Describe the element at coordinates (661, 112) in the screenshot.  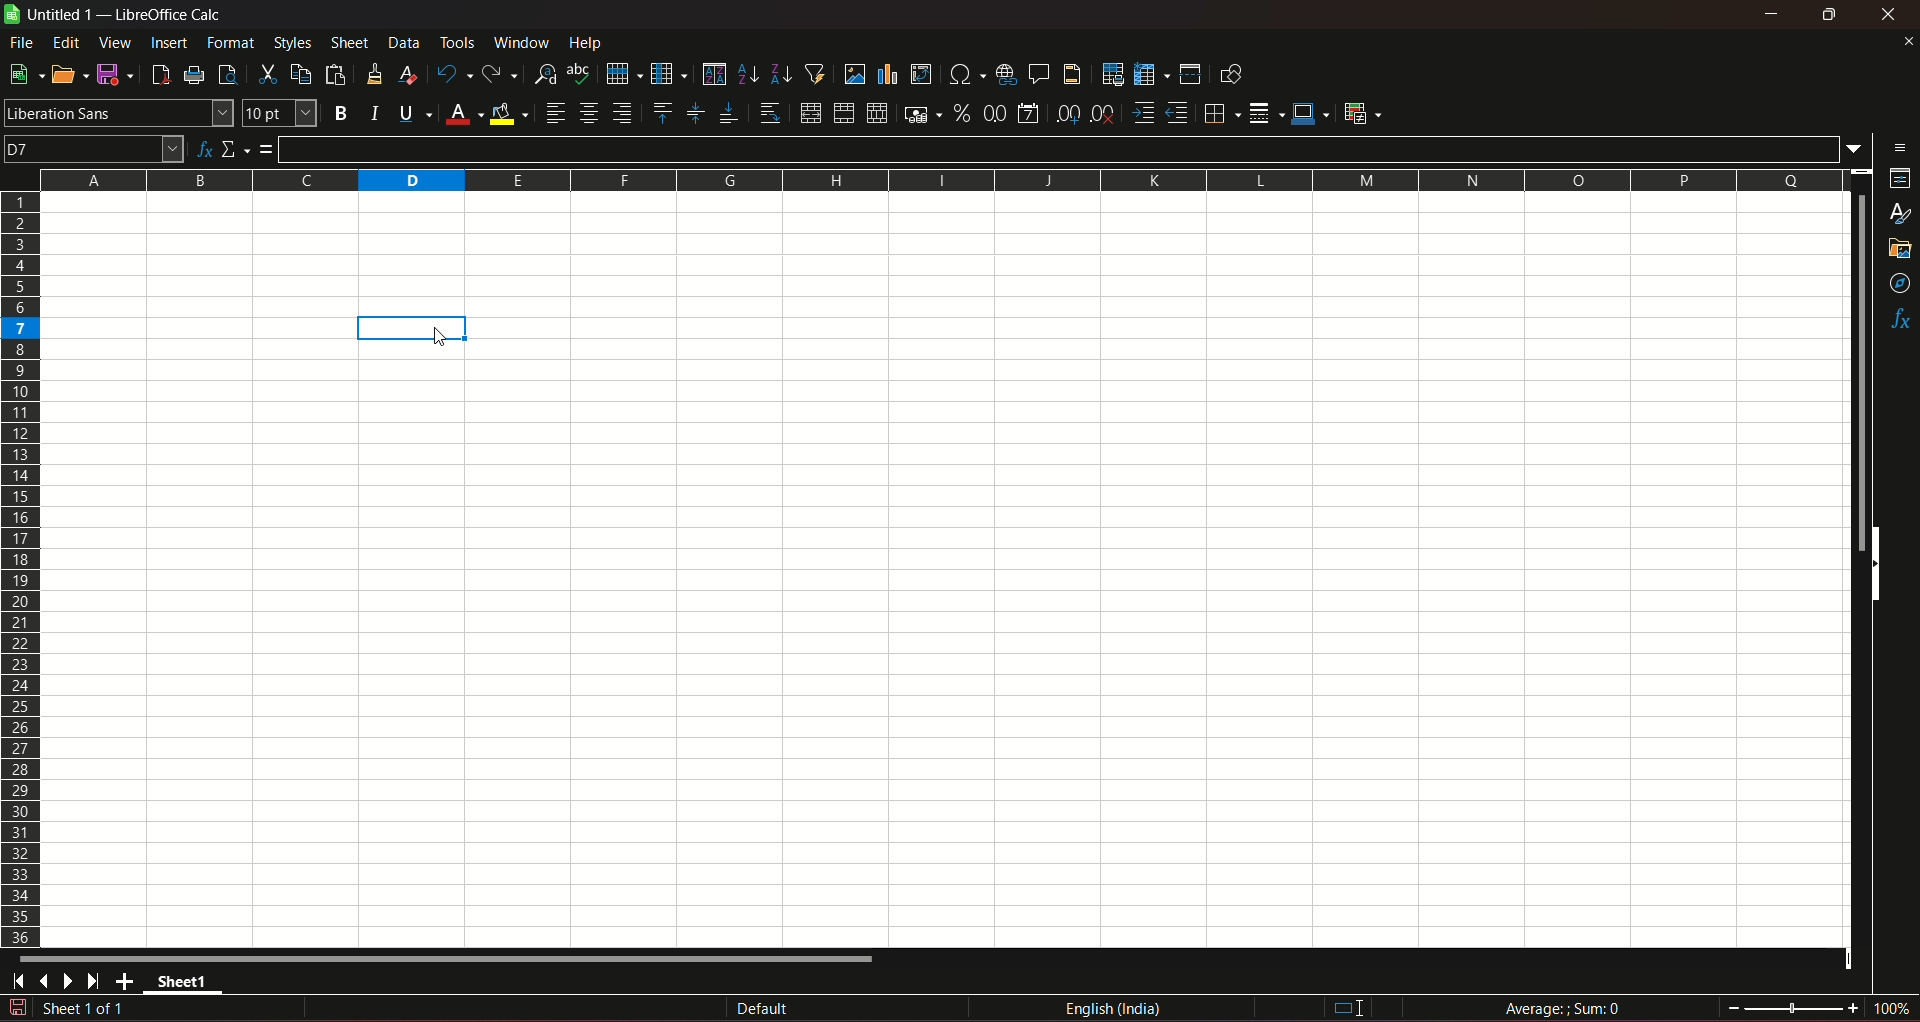
I see `align top` at that location.